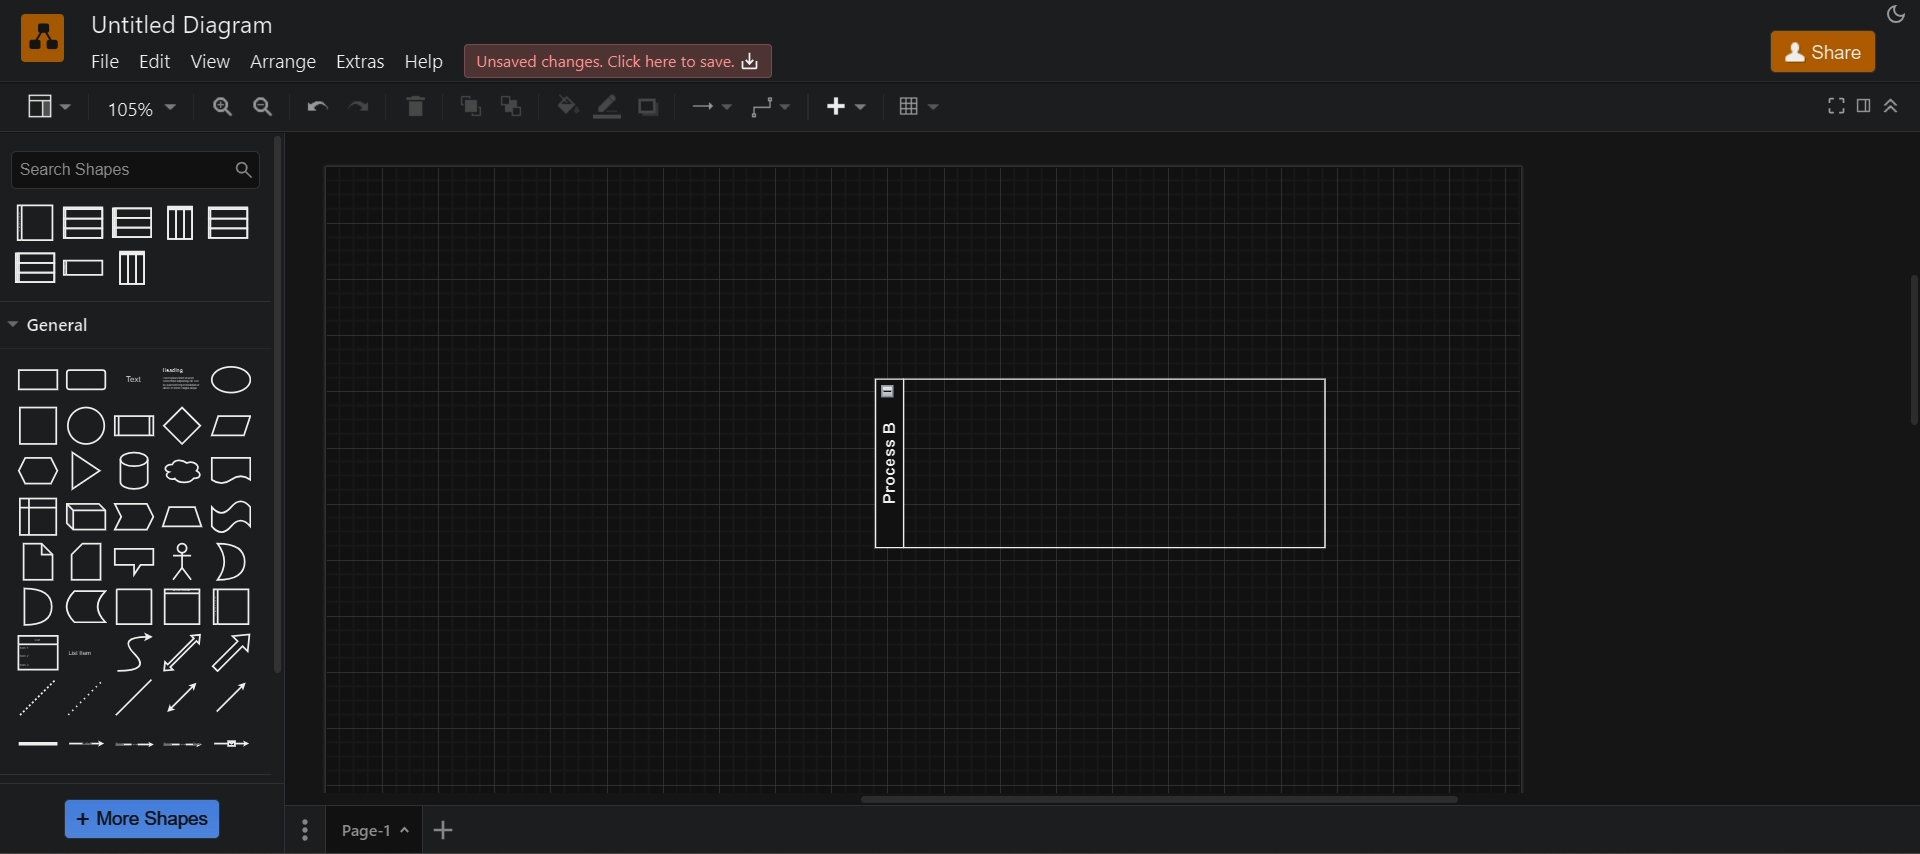 This screenshot has height=854, width=1920. Describe the element at coordinates (83, 286) in the screenshot. I see `click` at that location.